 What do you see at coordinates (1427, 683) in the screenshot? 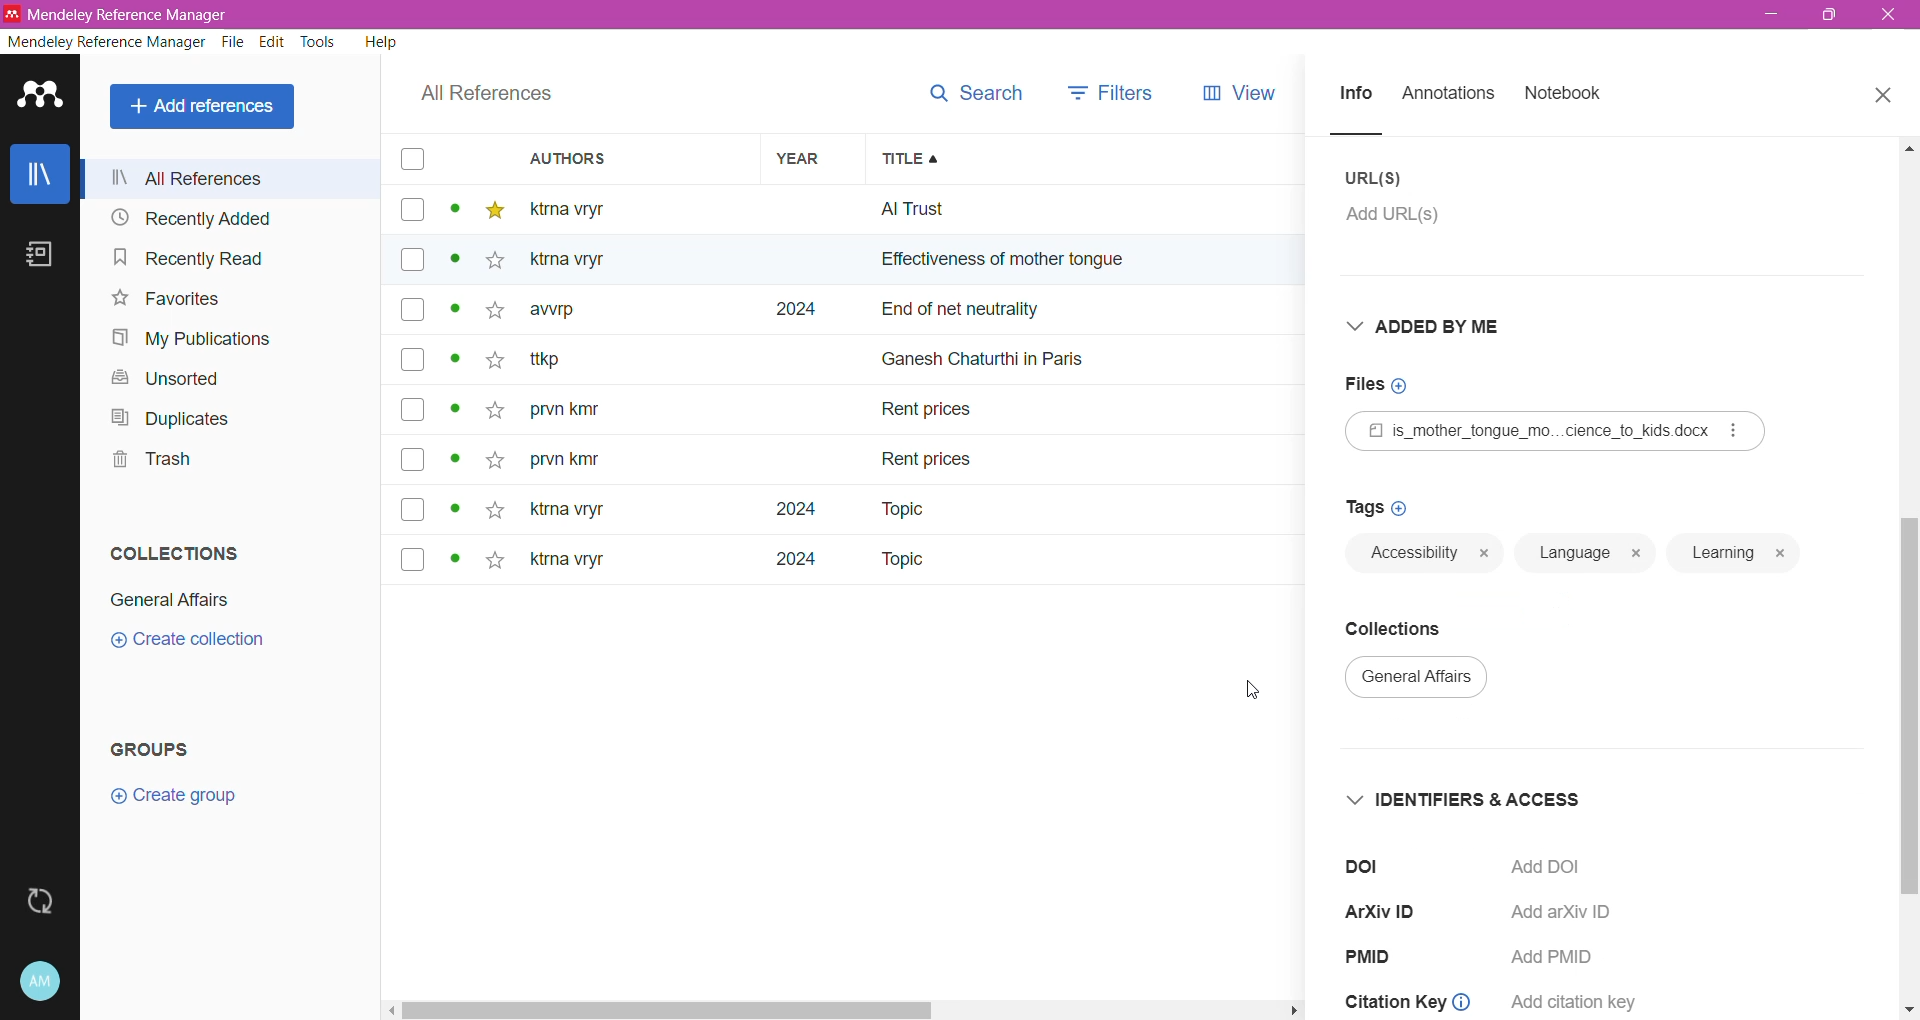
I see `general affairs` at bounding box center [1427, 683].